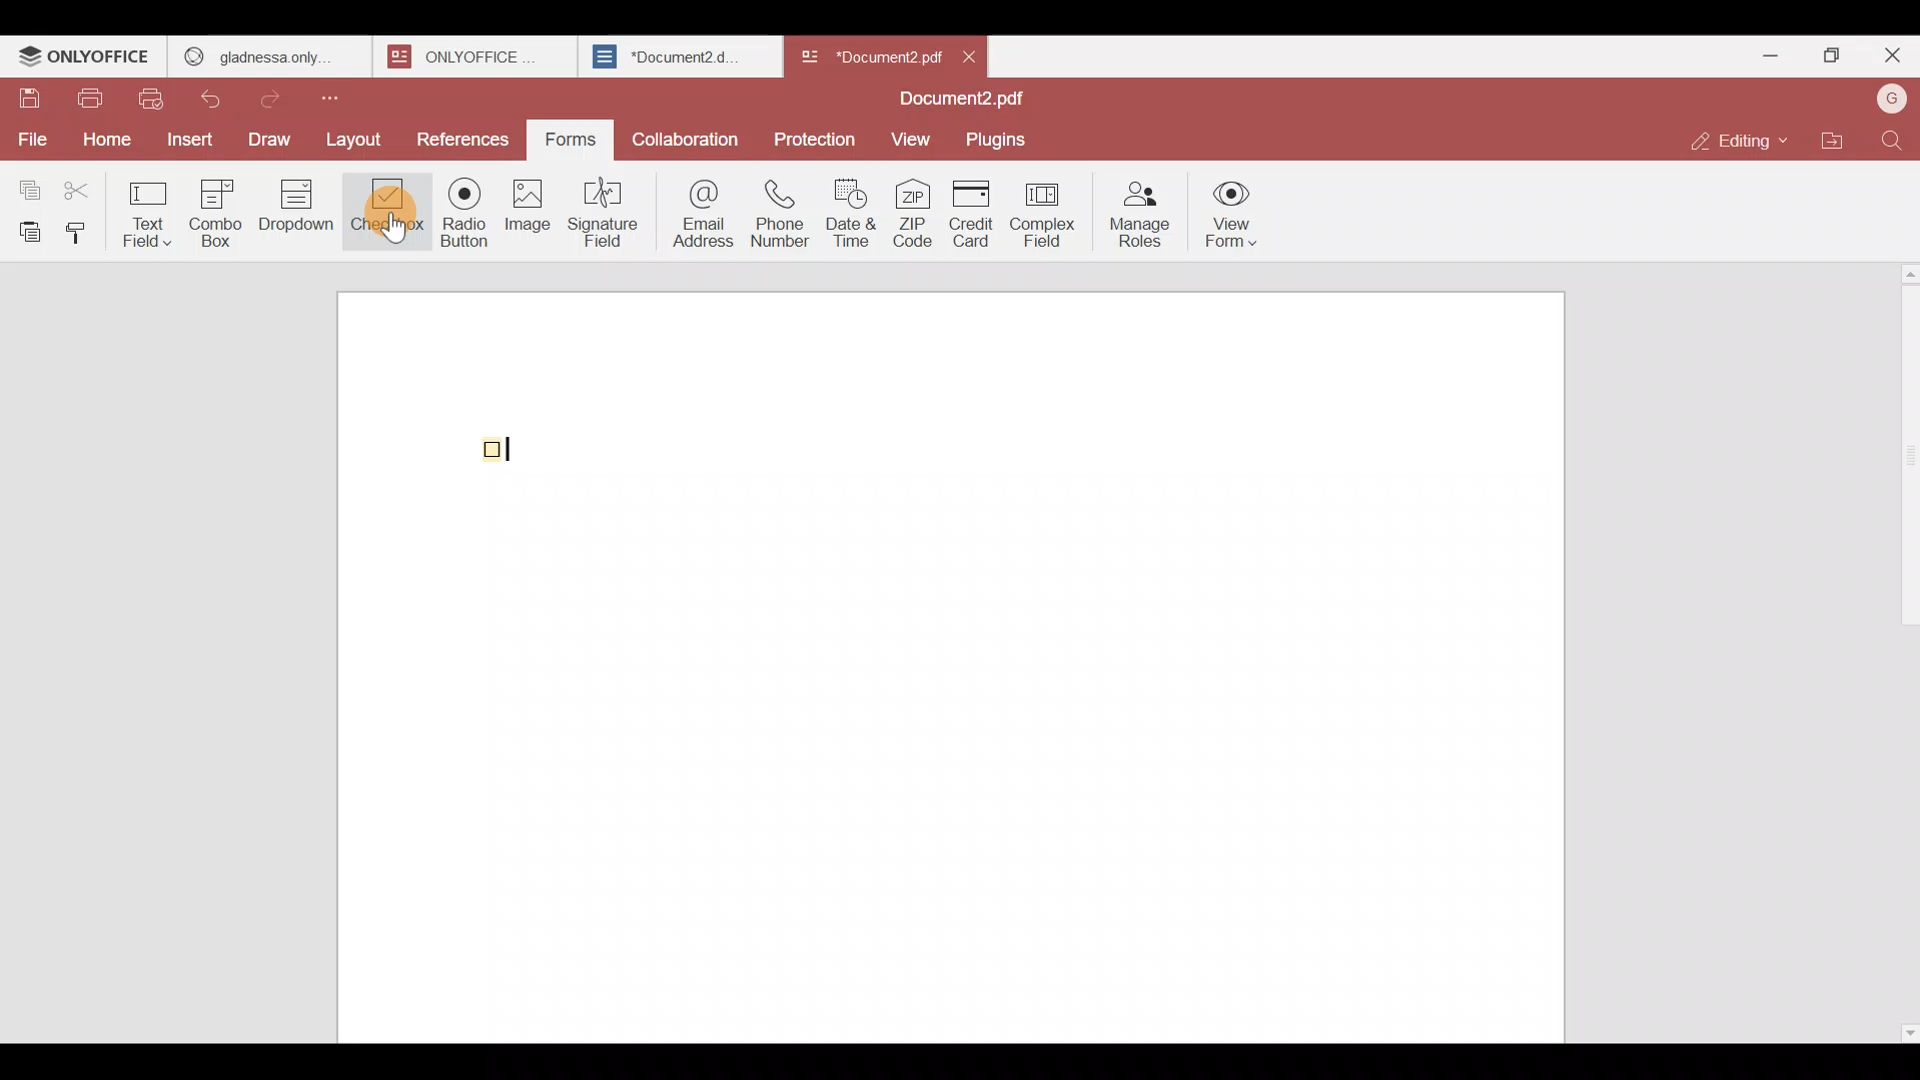  Describe the element at coordinates (1891, 97) in the screenshot. I see `Account name` at that location.